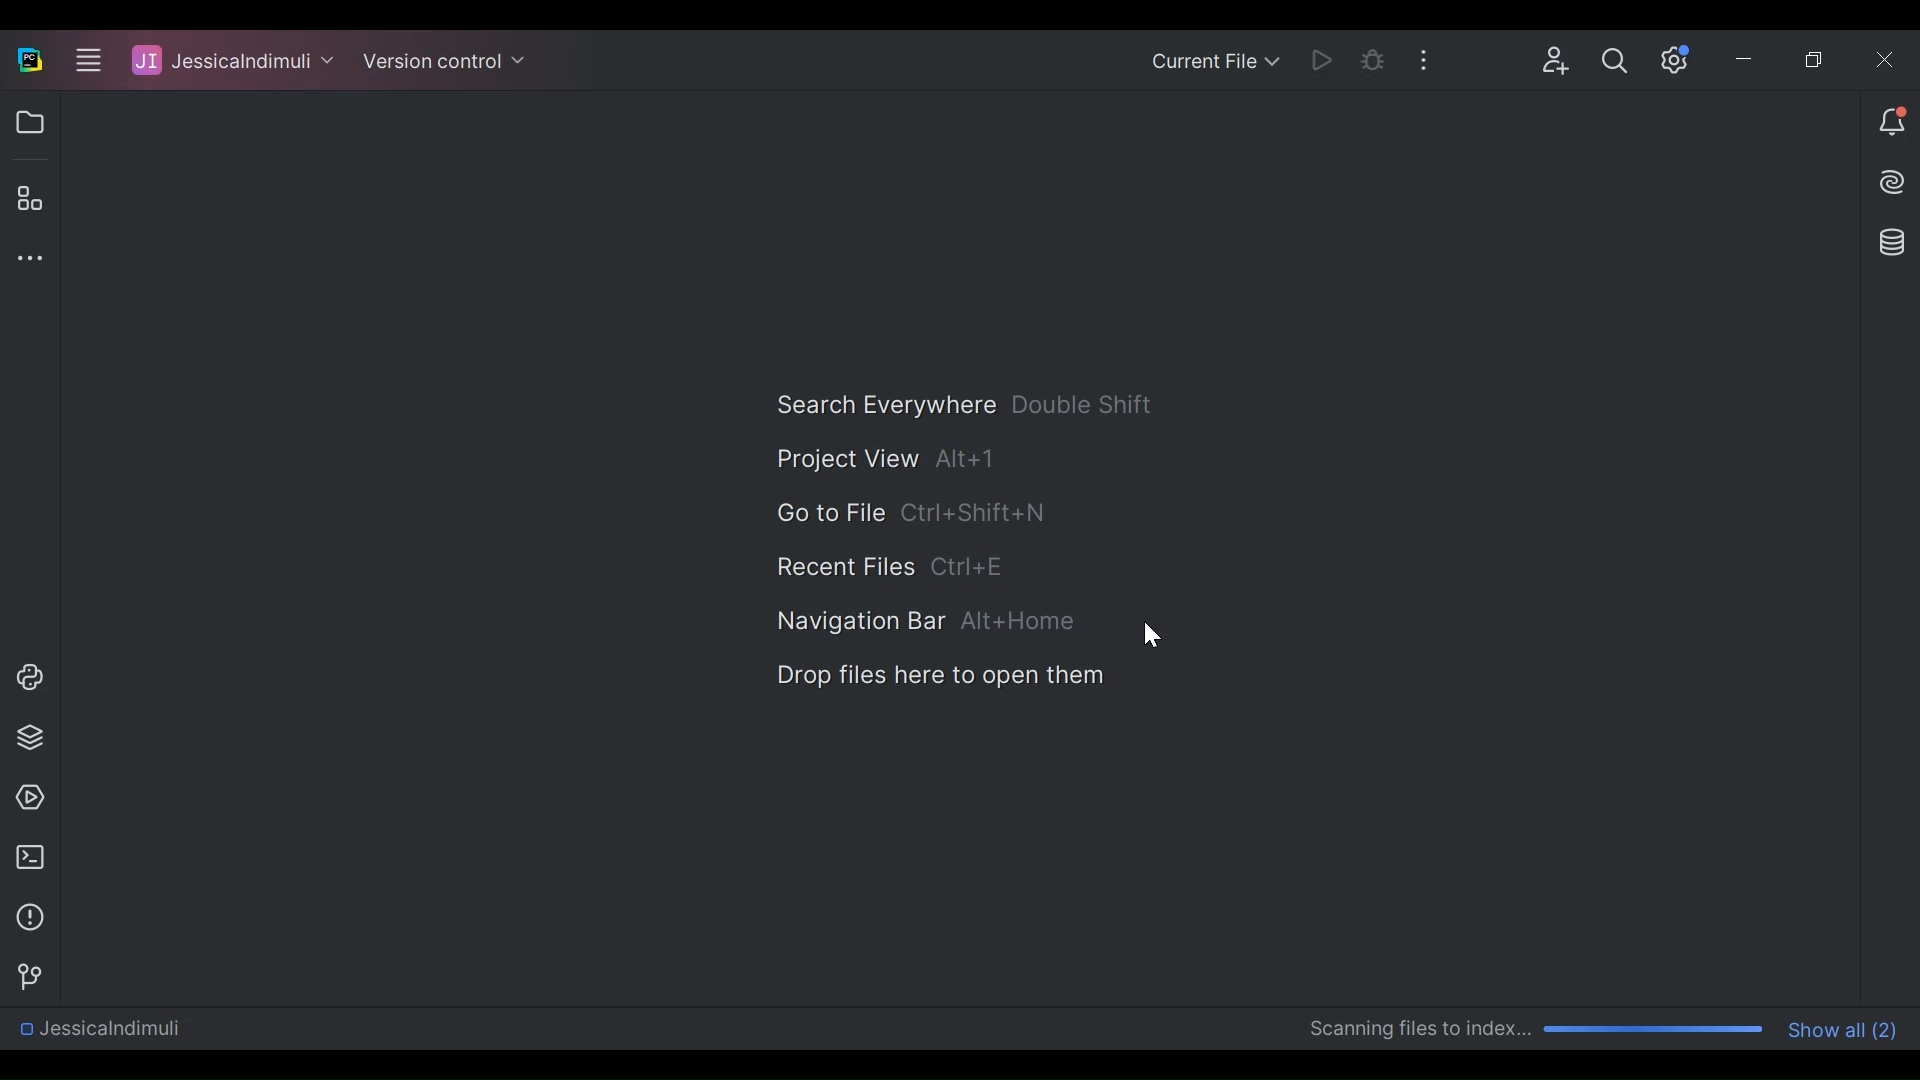 The height and width of the screenshot is (1080, 1920). I want to click on Jessicalndimuli, so click(234, 60).